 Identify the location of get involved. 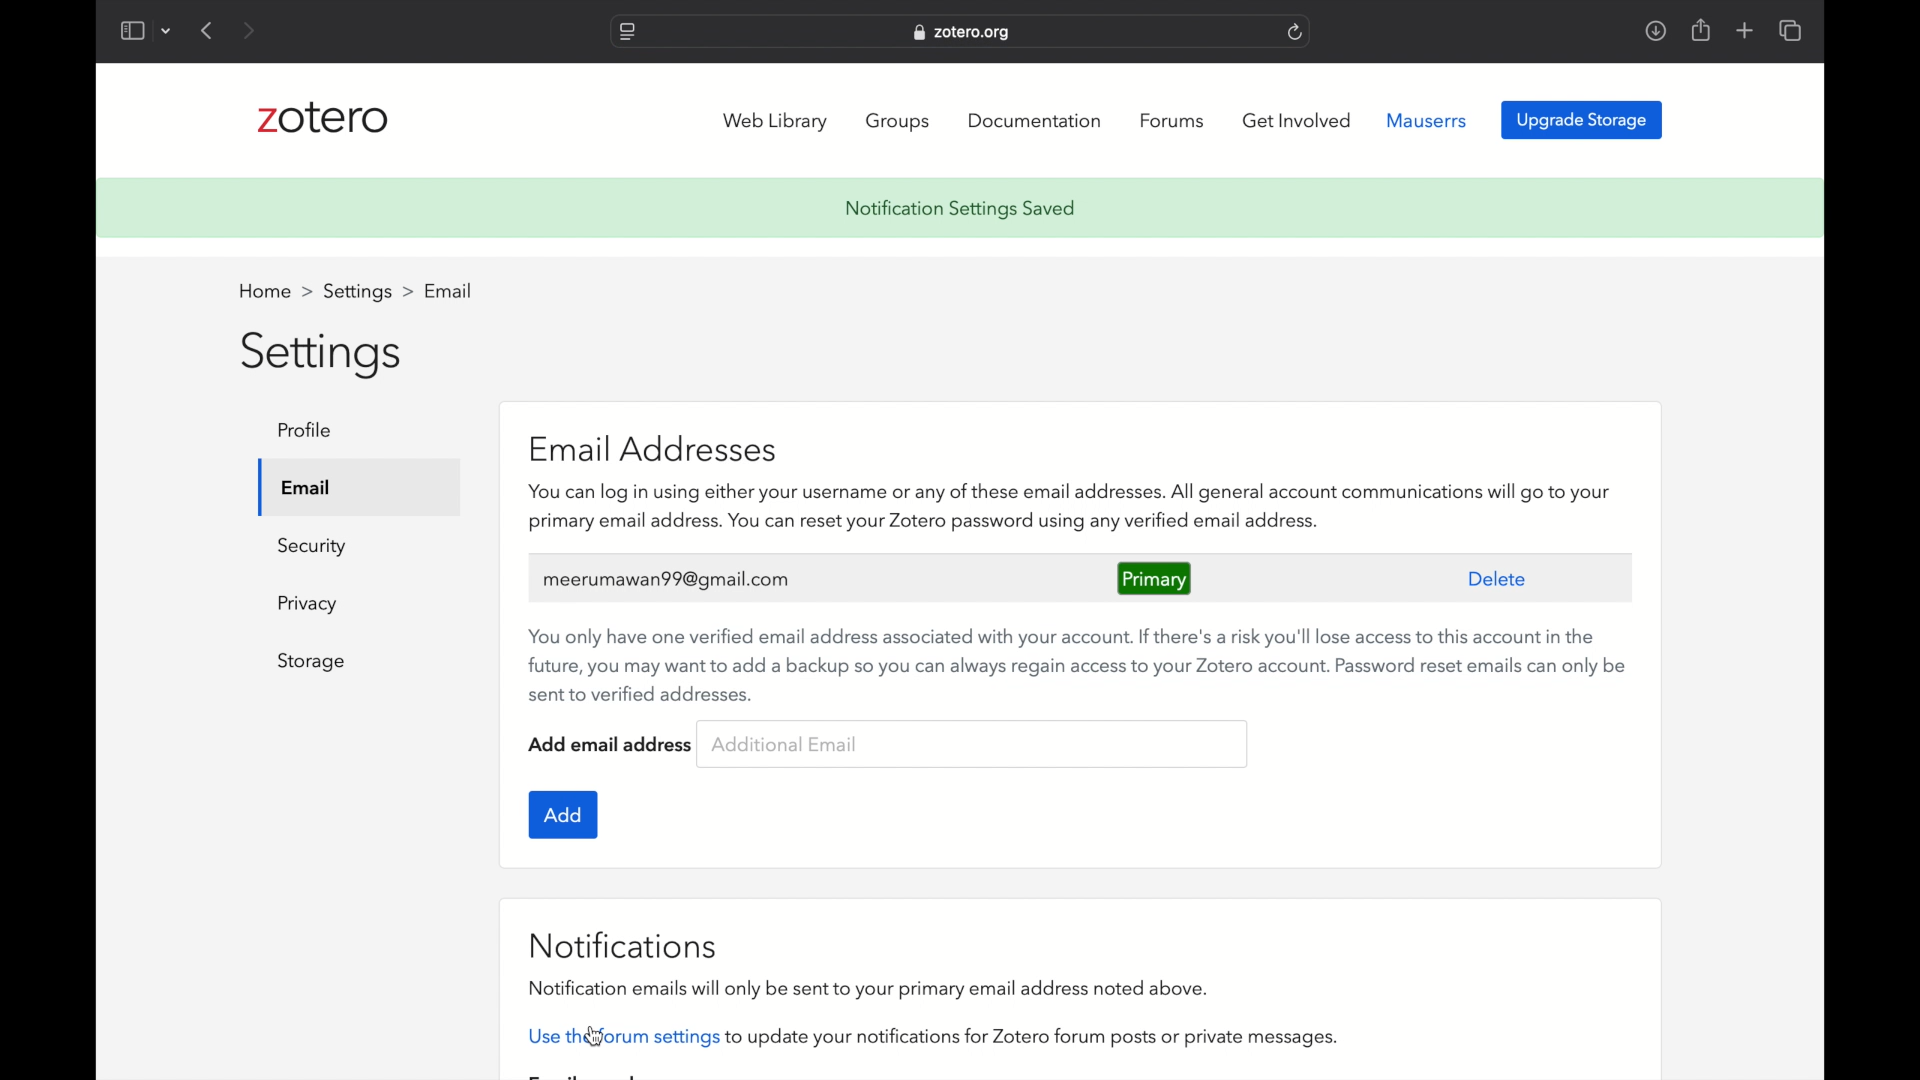
(1297, 120).